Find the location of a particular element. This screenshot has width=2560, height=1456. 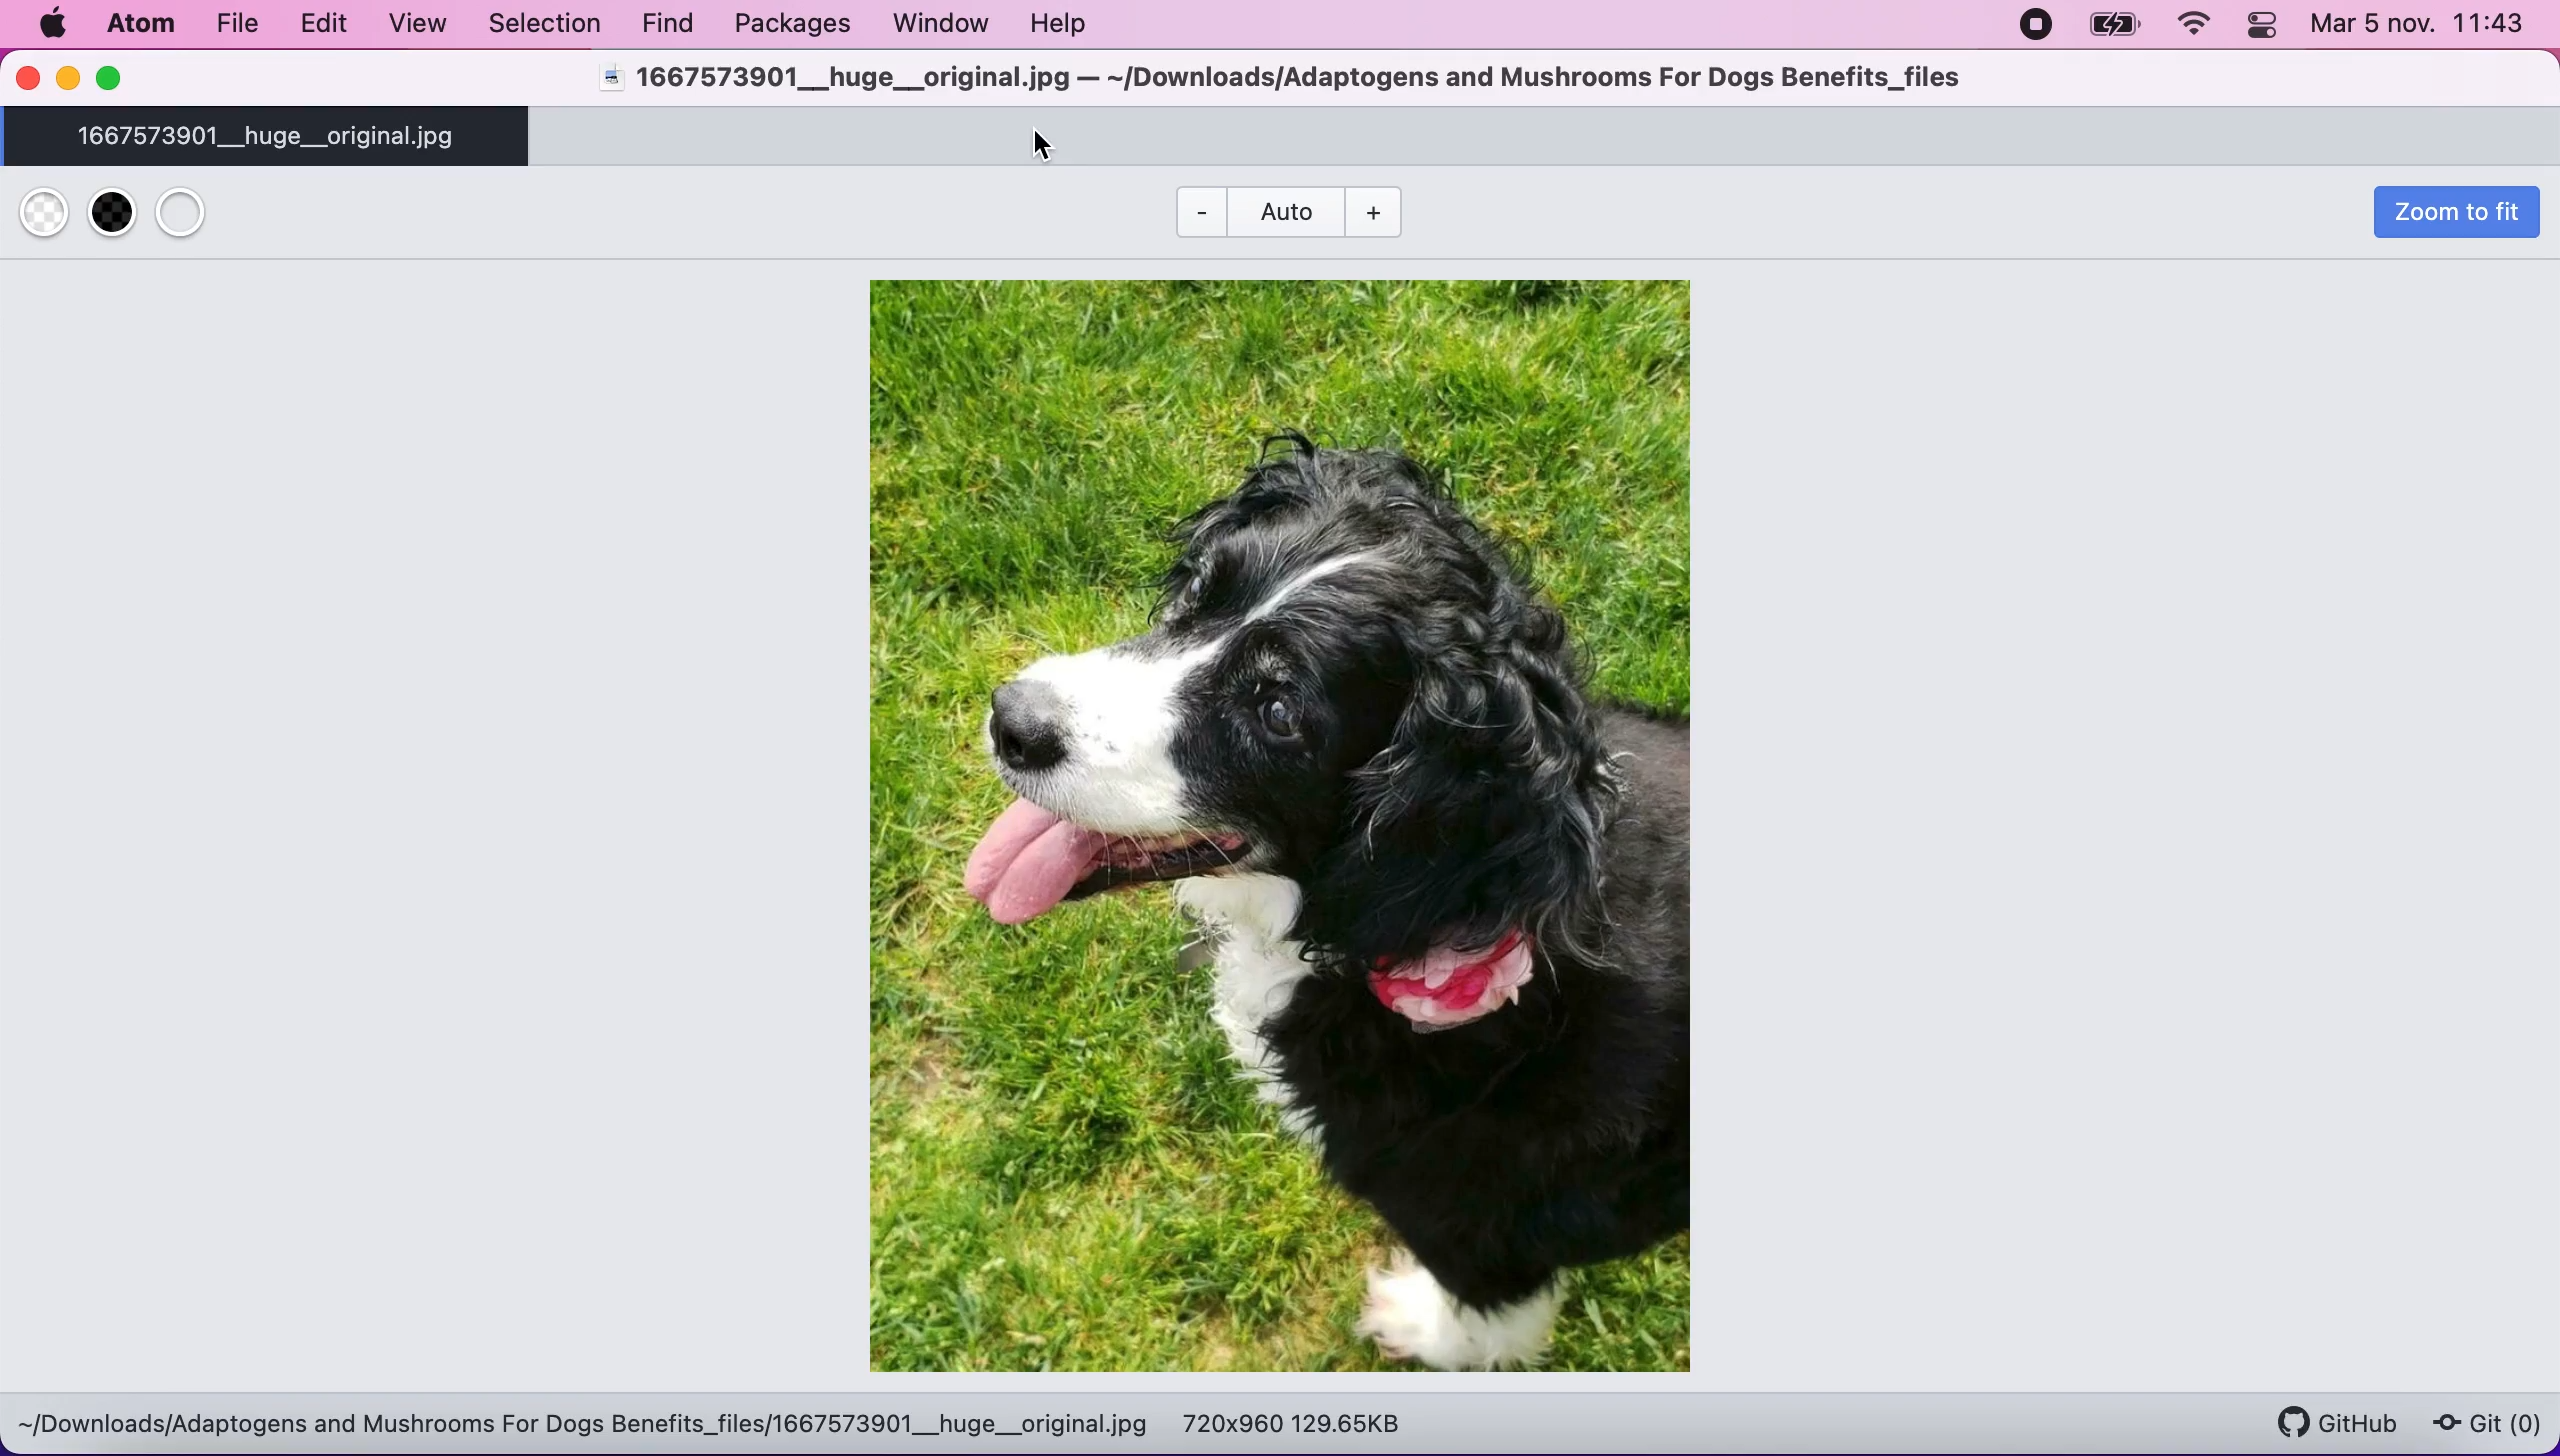

use black transparent background is located at coordinates (107, 215).